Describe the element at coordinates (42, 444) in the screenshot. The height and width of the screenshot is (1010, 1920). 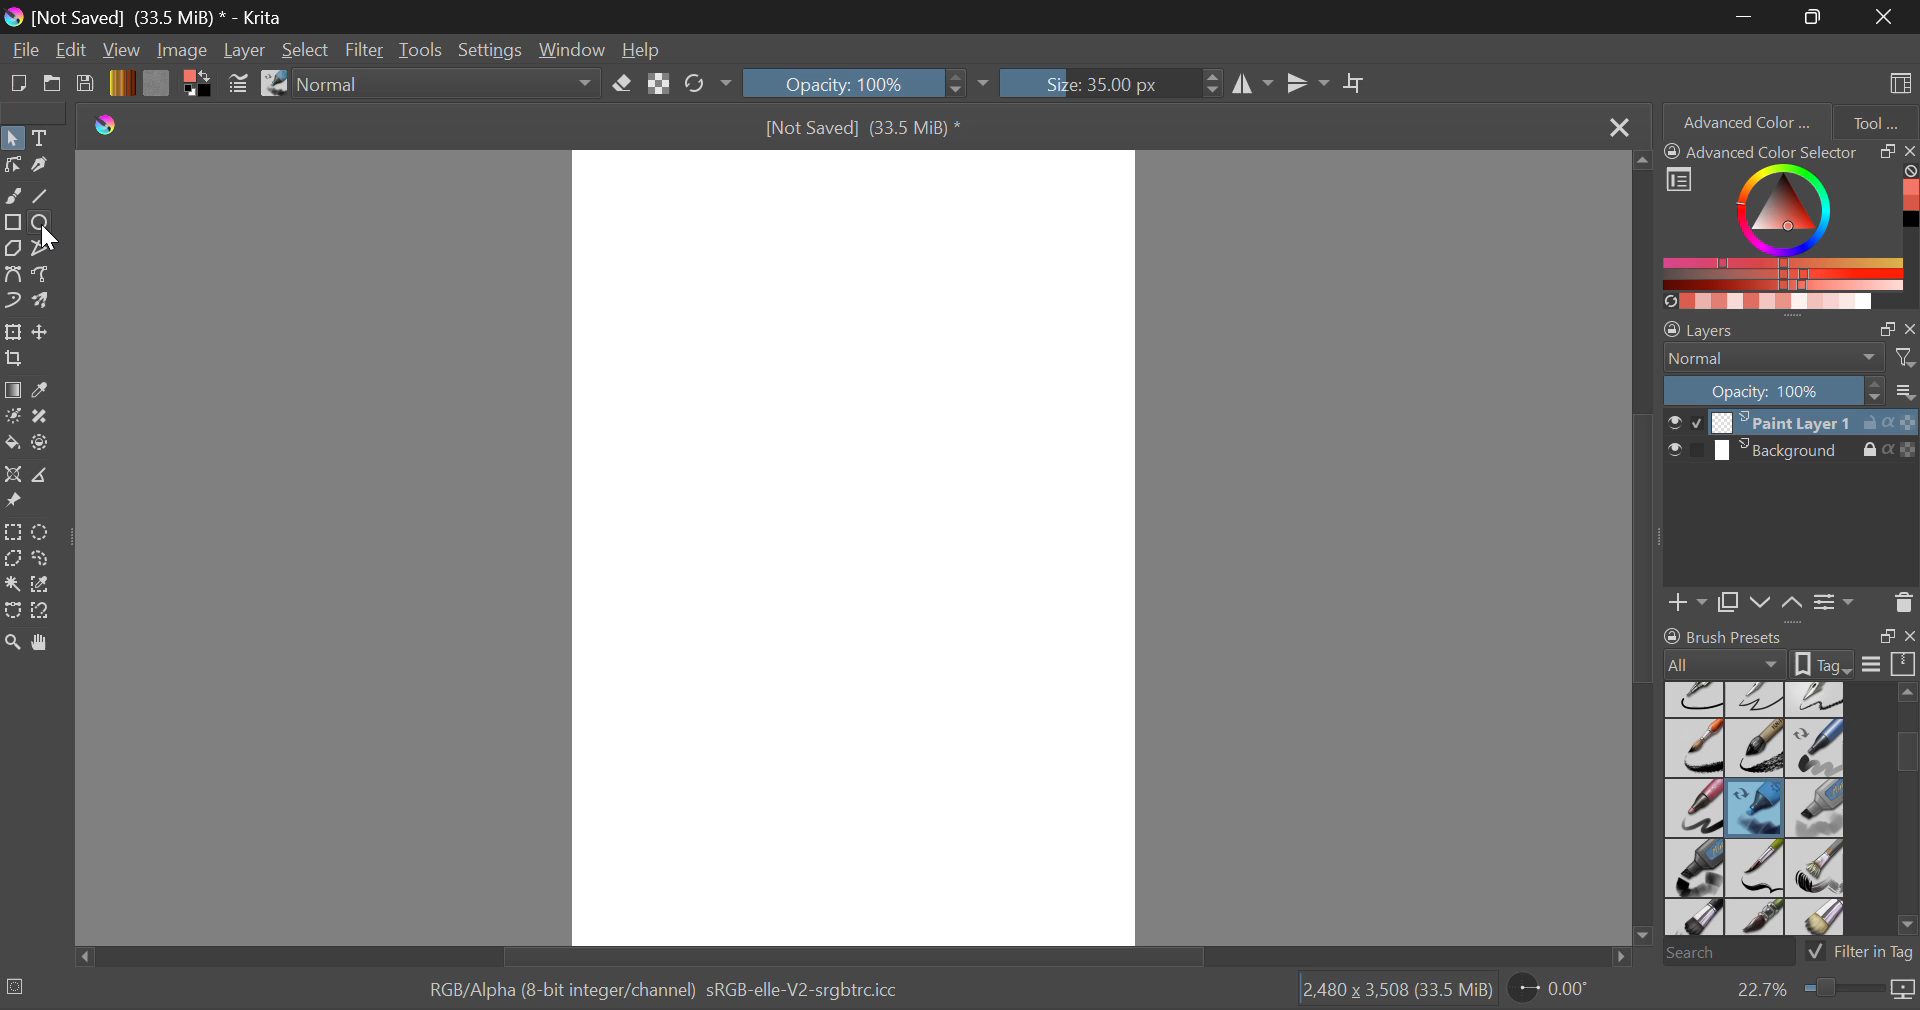
I see `Enclose and Fill Tool` at that location.